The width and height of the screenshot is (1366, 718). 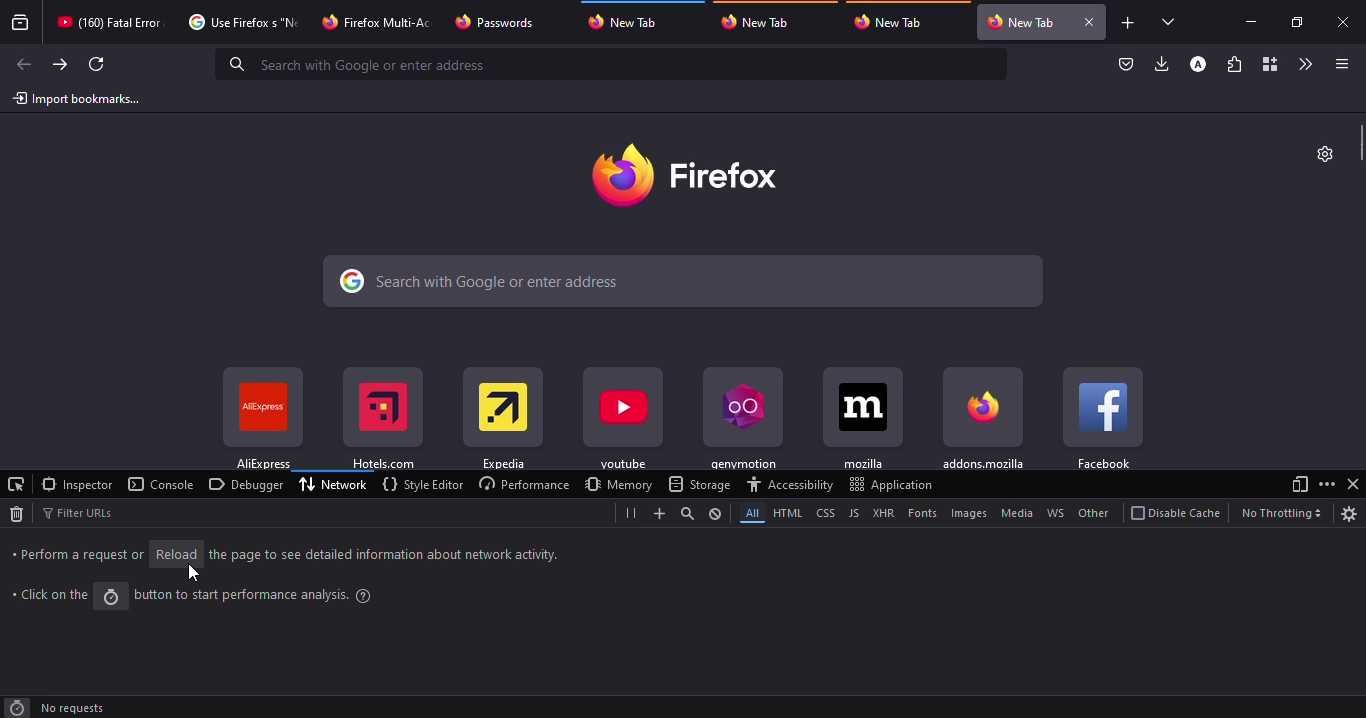 What do you see at coordinates (1327, 153) in the screenshot?
I see `settings` at bounding box center [1327, 153].